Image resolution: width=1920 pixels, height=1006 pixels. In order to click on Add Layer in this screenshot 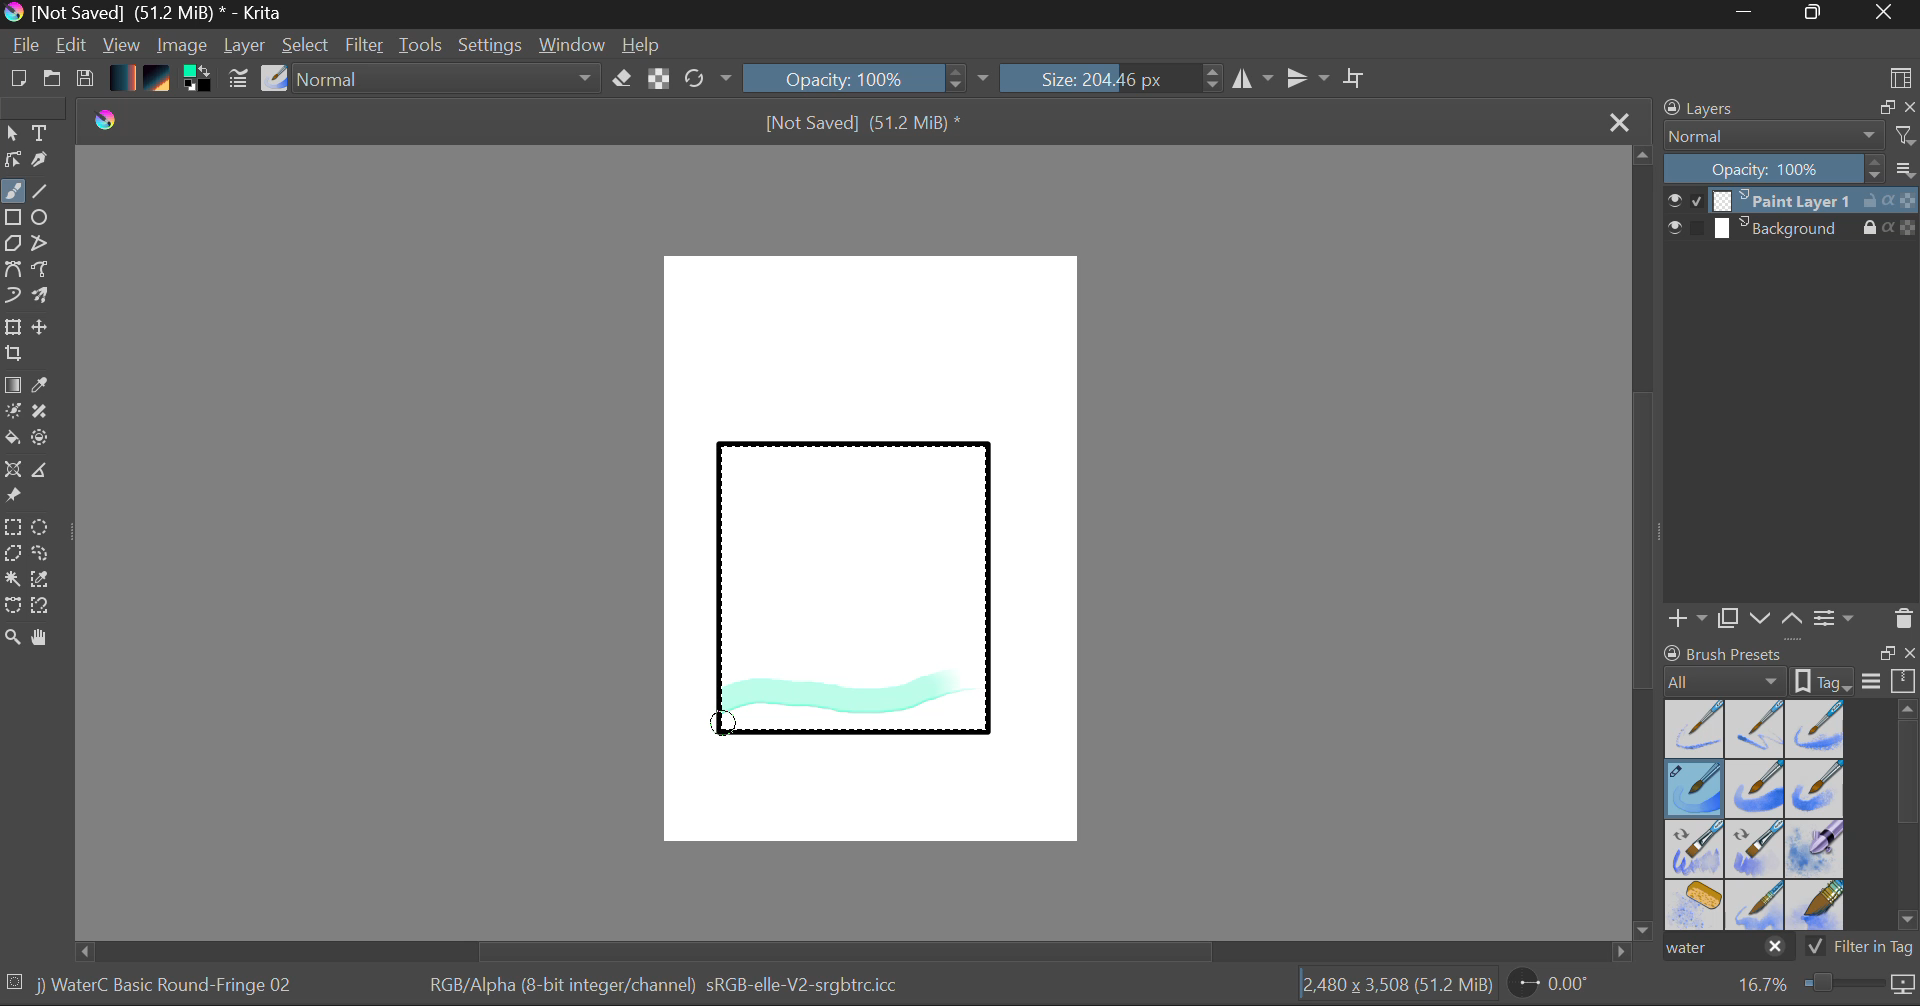, I will do `click(1687, 618)`.